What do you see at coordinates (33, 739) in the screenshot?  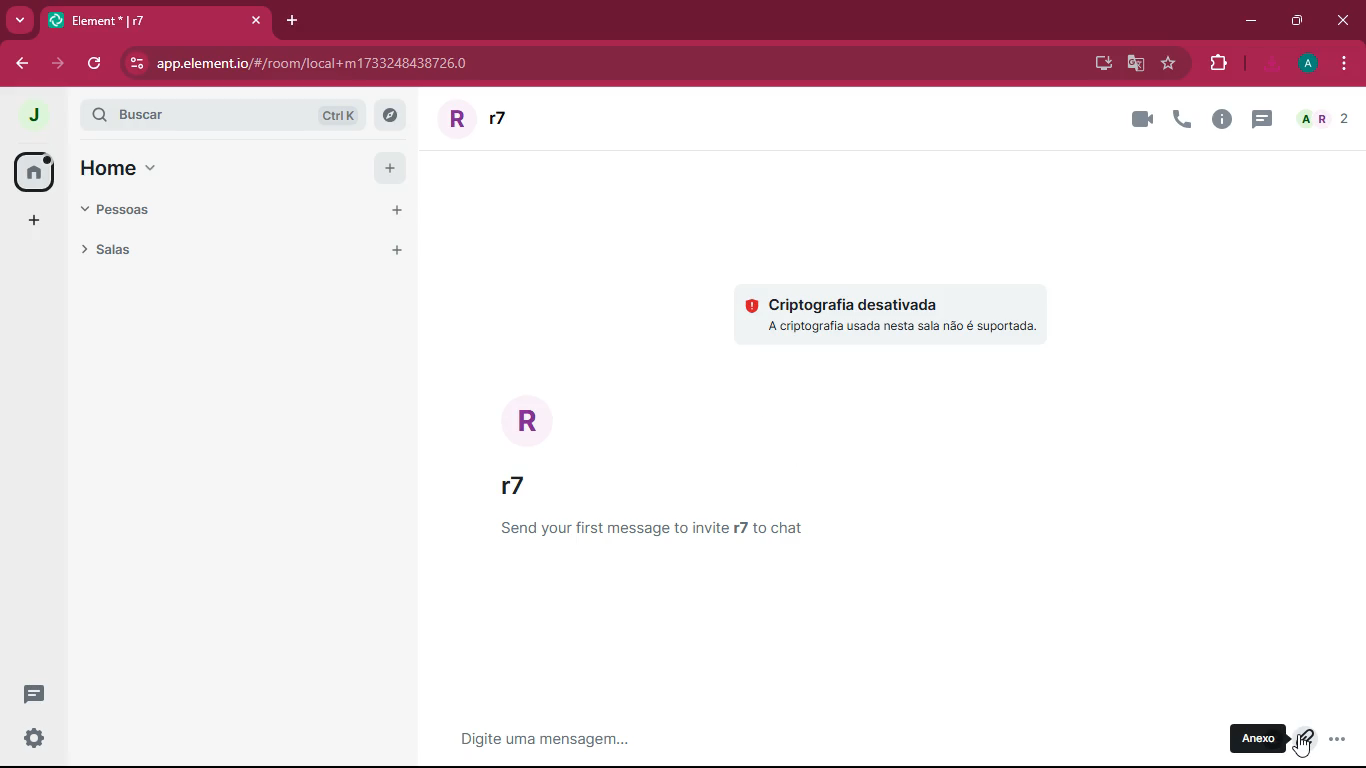 I see `settings` at bounding box center [33, 739].